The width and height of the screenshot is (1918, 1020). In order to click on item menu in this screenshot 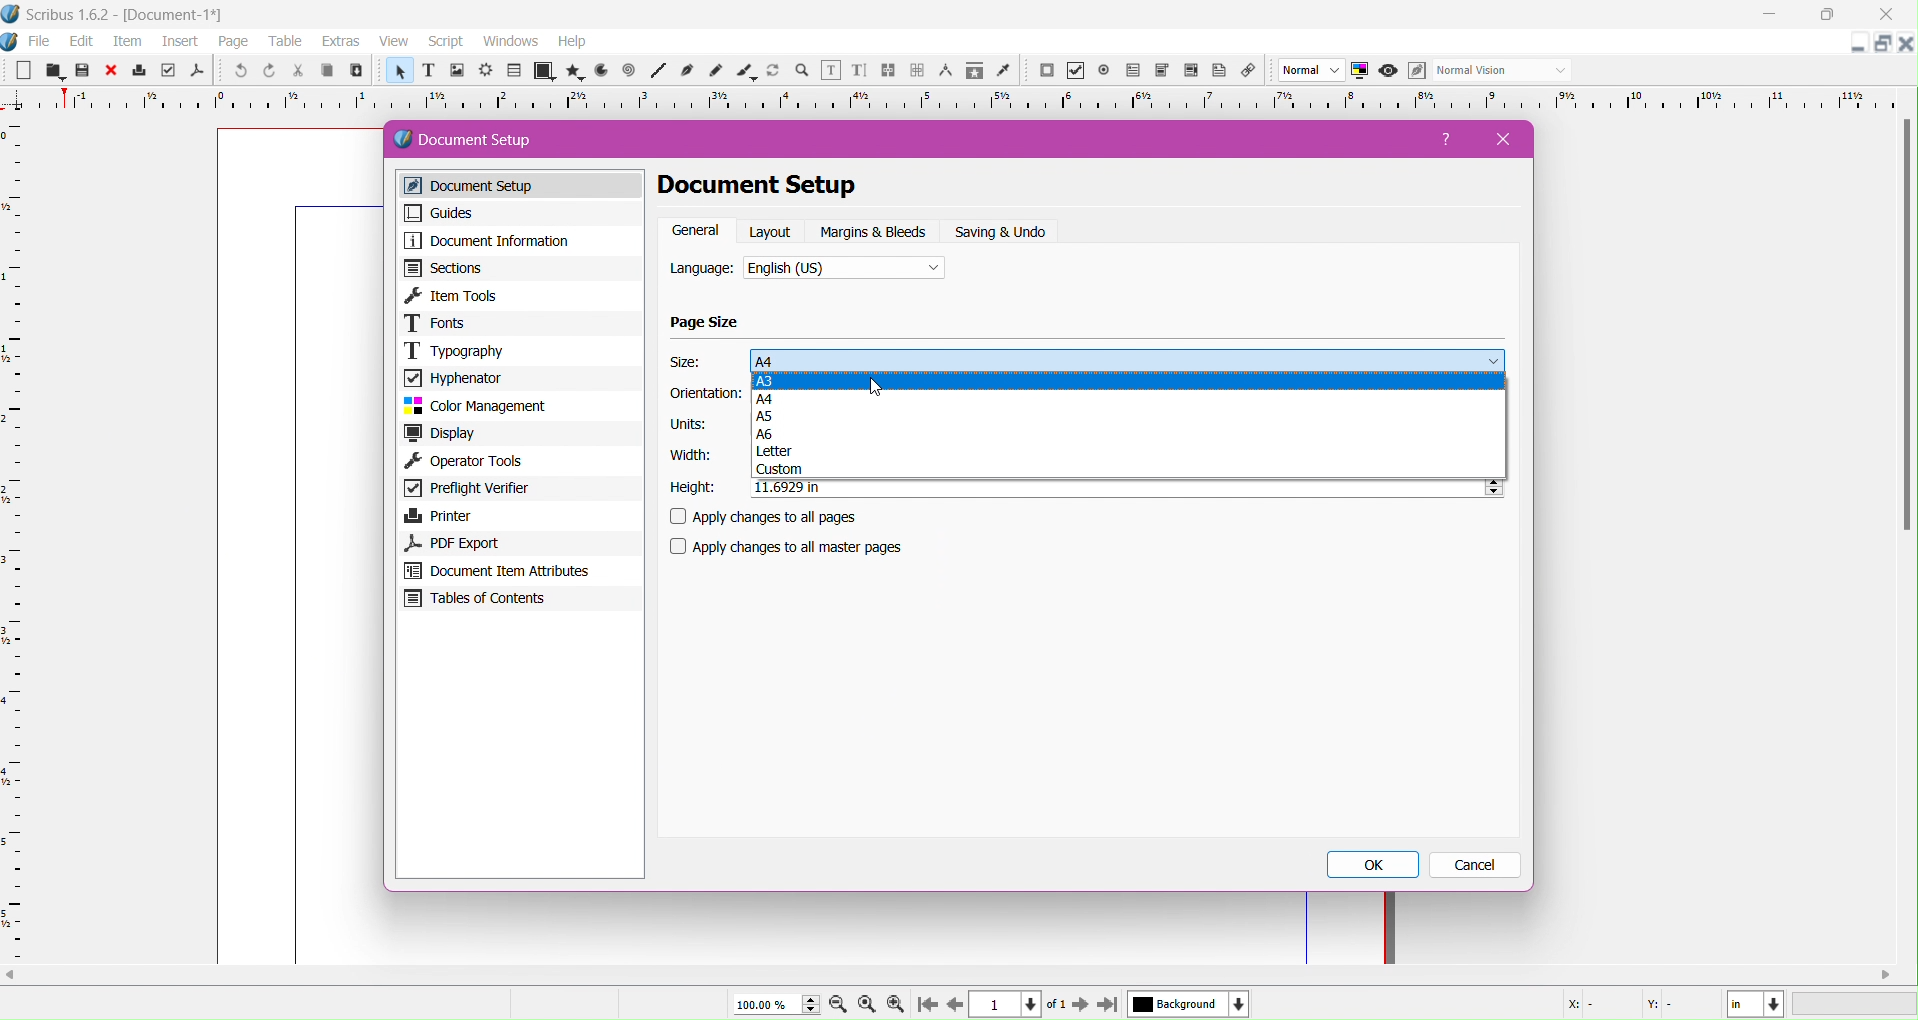, I will do `click(129, 43)`.